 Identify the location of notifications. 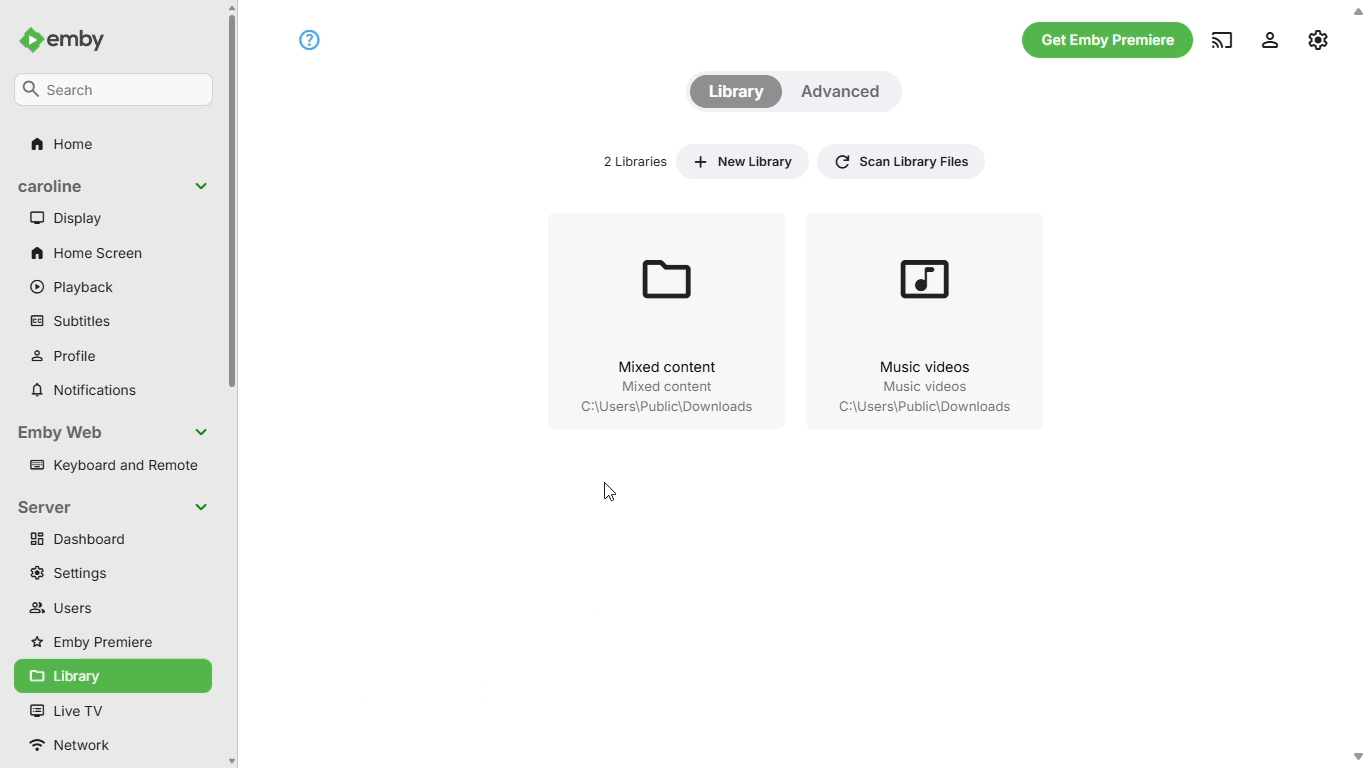
(83, 389).